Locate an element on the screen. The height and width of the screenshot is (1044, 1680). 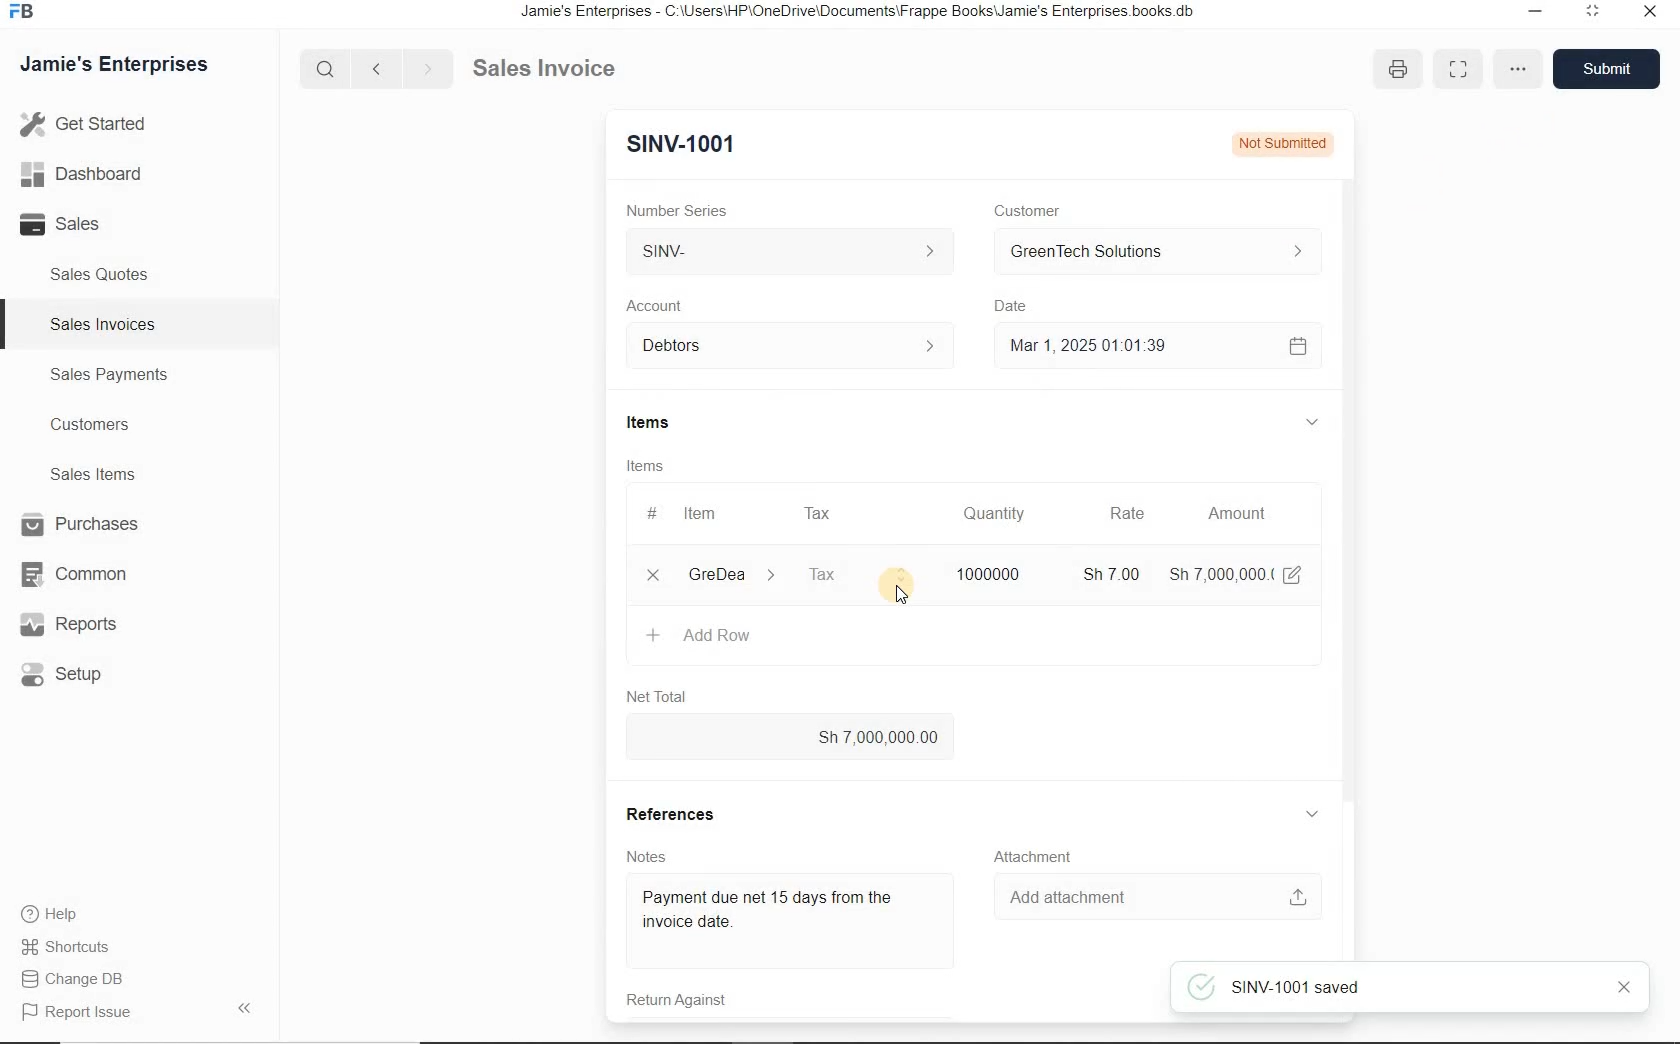
Debtors is located at coordinates (780, 346).